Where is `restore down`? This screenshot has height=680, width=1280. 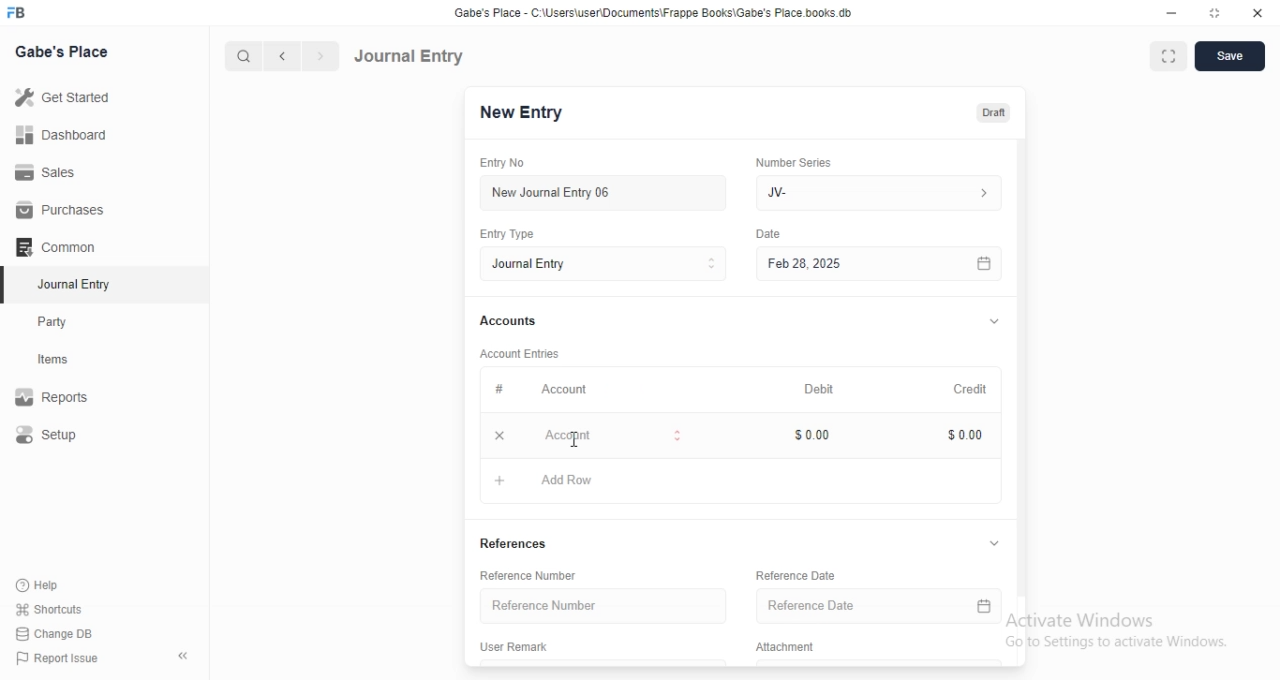
restore down is located at coordinates (1216, 15).